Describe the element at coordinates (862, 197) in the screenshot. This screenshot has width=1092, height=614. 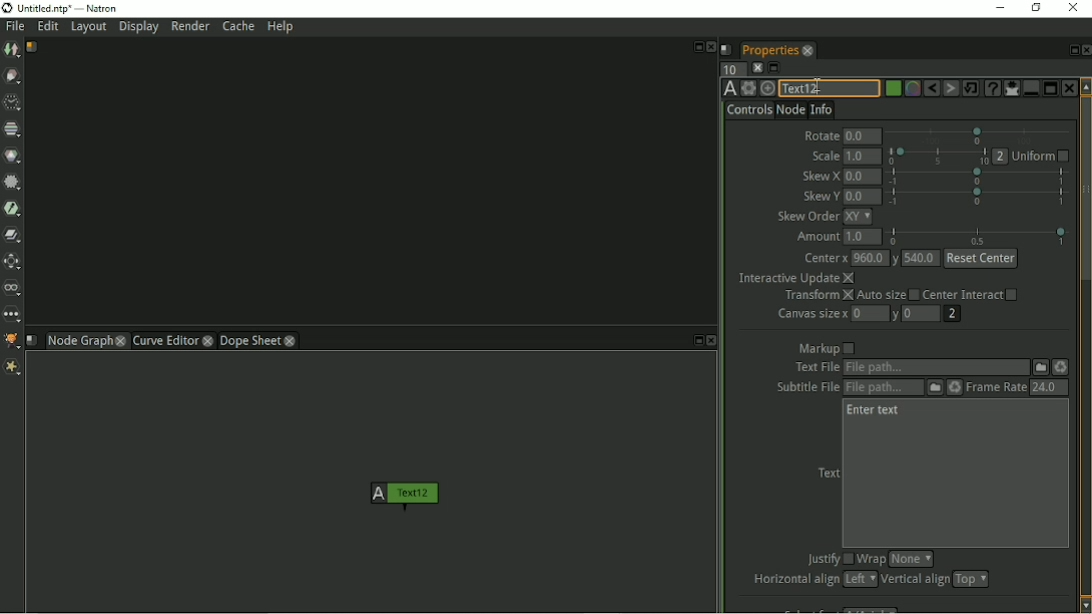
I see `0.0` at that location.